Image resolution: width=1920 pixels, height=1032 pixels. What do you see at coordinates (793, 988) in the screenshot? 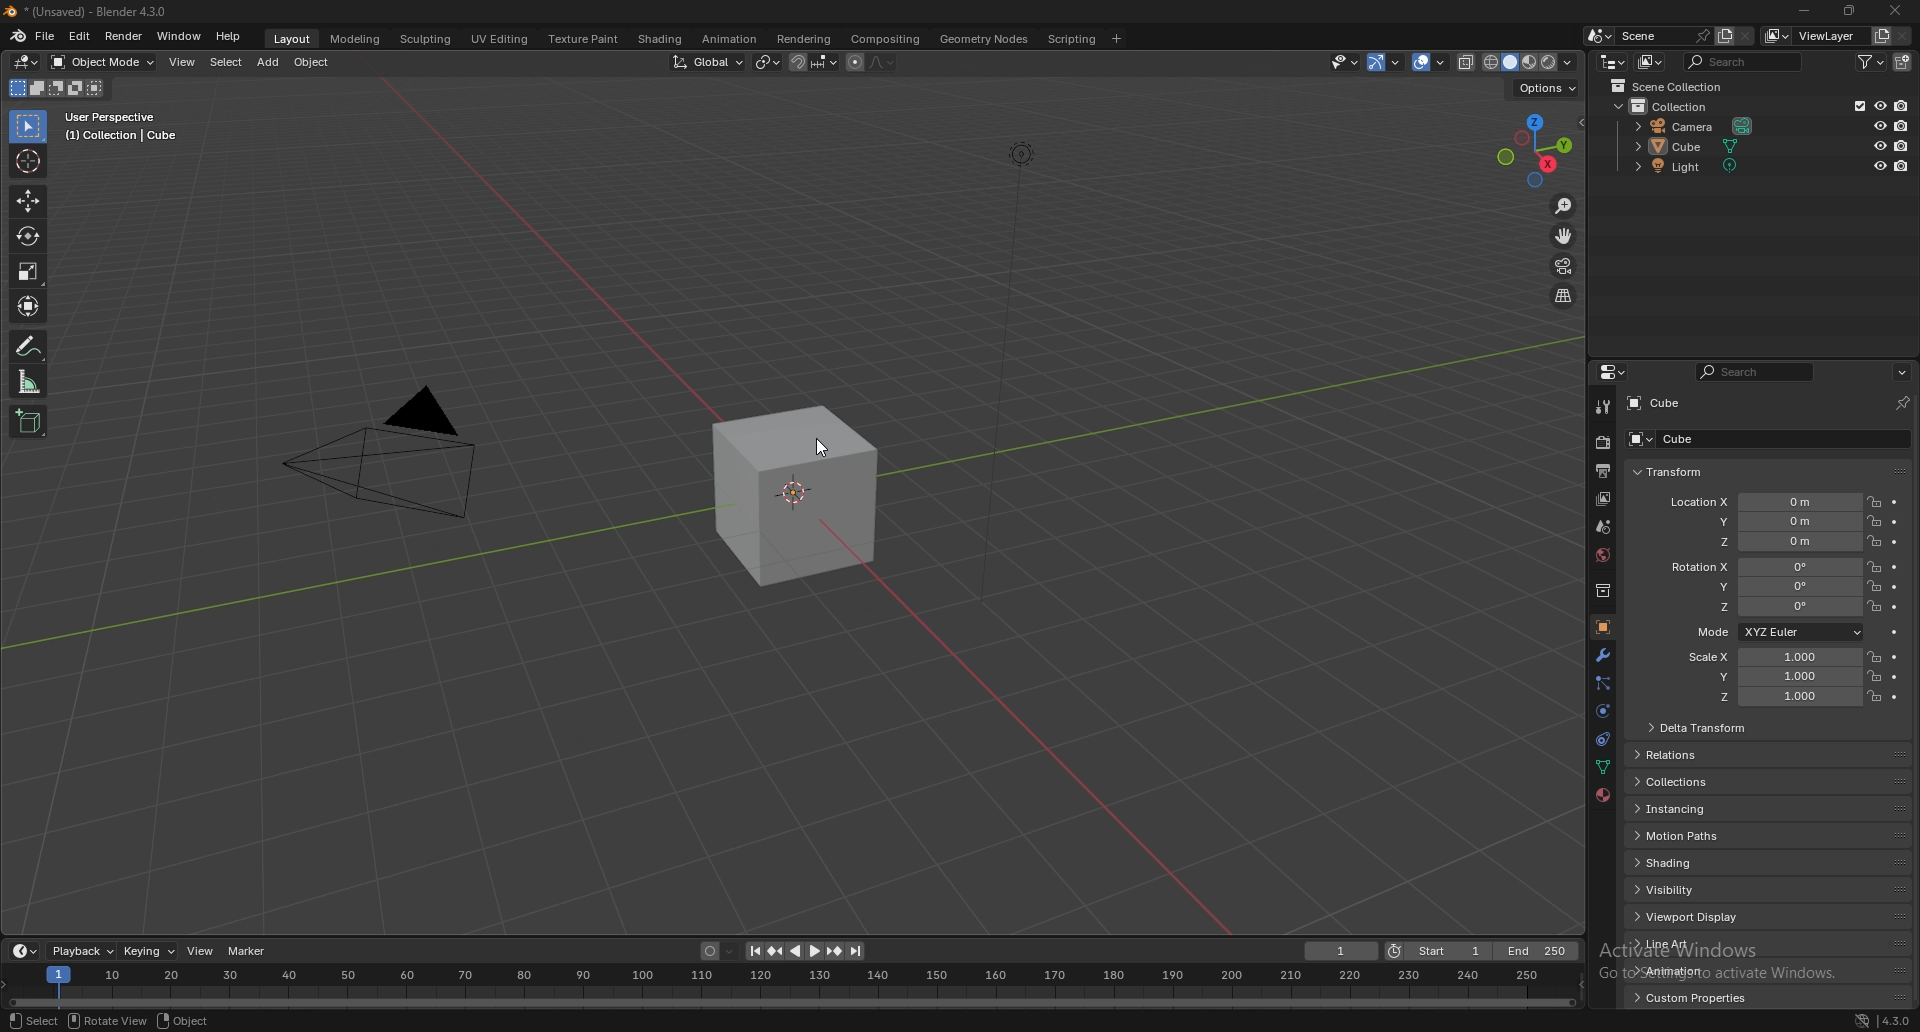
I see `seek` at bounding box center [793, 988].